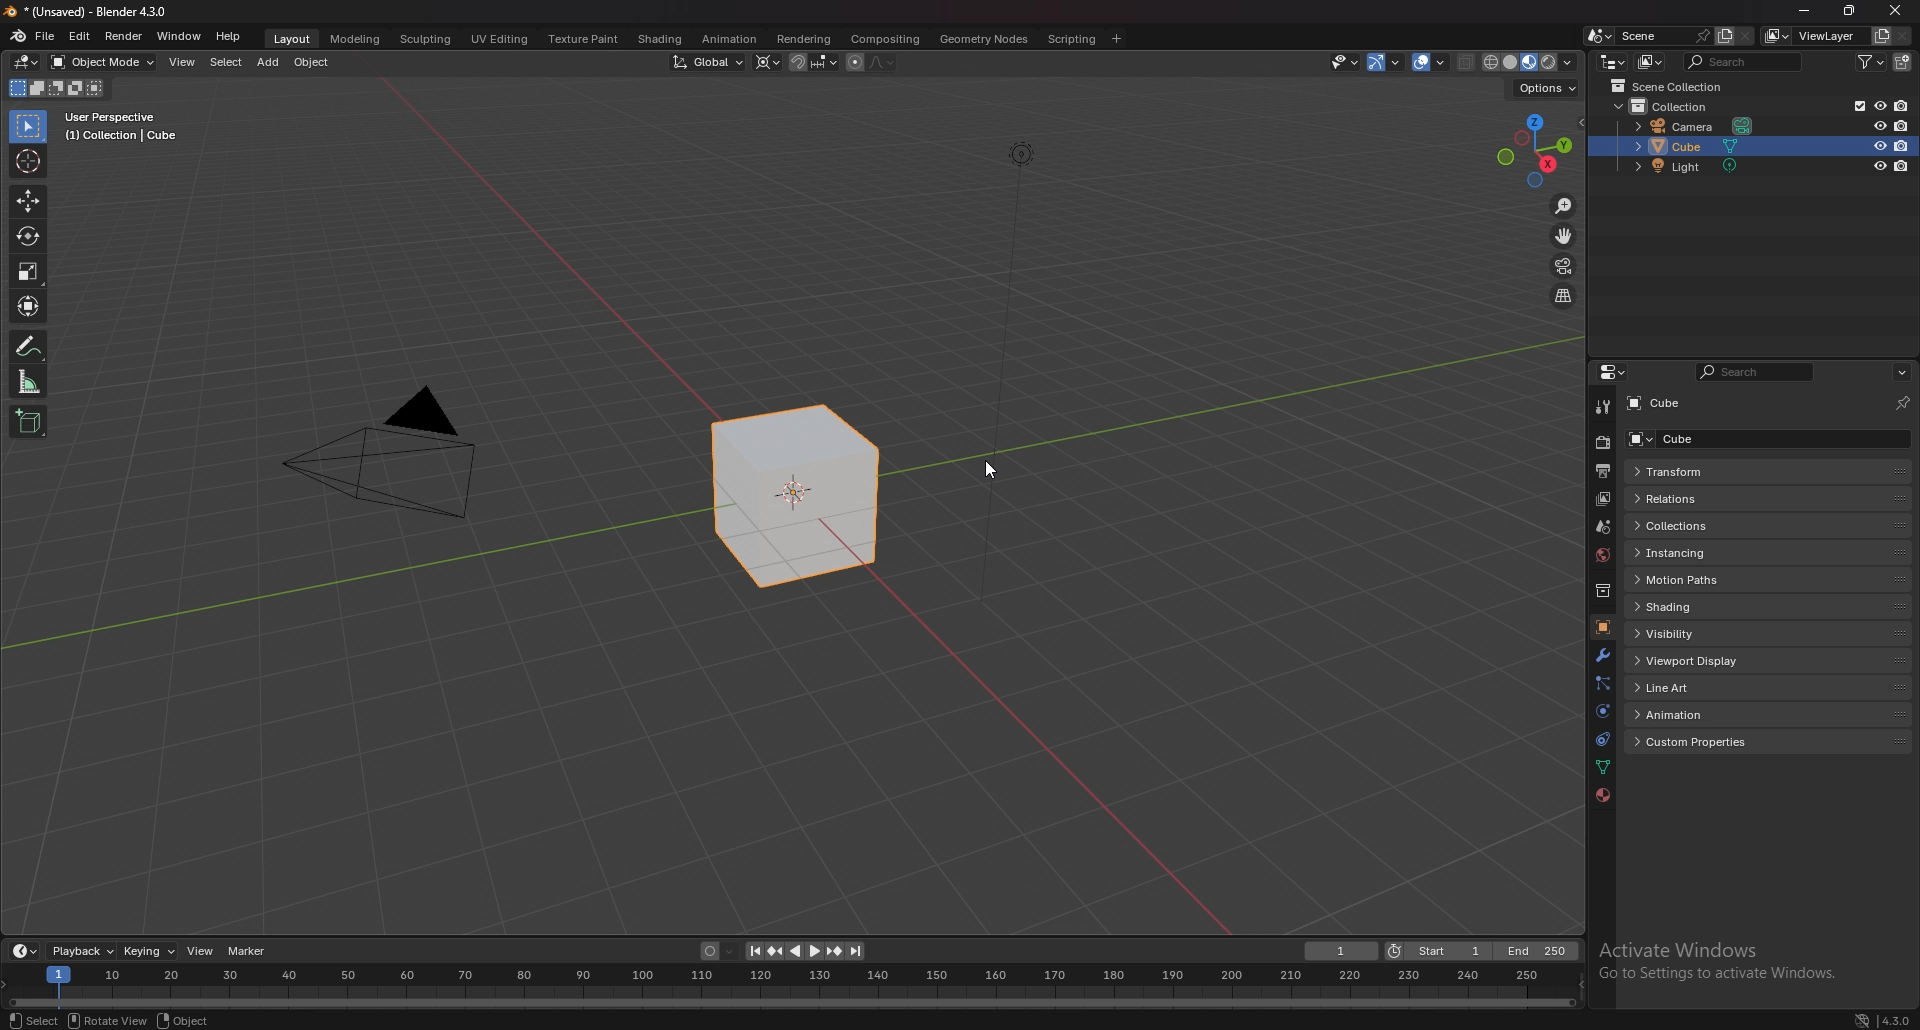 This screenshot has width=1920, height=1030. I want to click on collections, so click(1709, 525).